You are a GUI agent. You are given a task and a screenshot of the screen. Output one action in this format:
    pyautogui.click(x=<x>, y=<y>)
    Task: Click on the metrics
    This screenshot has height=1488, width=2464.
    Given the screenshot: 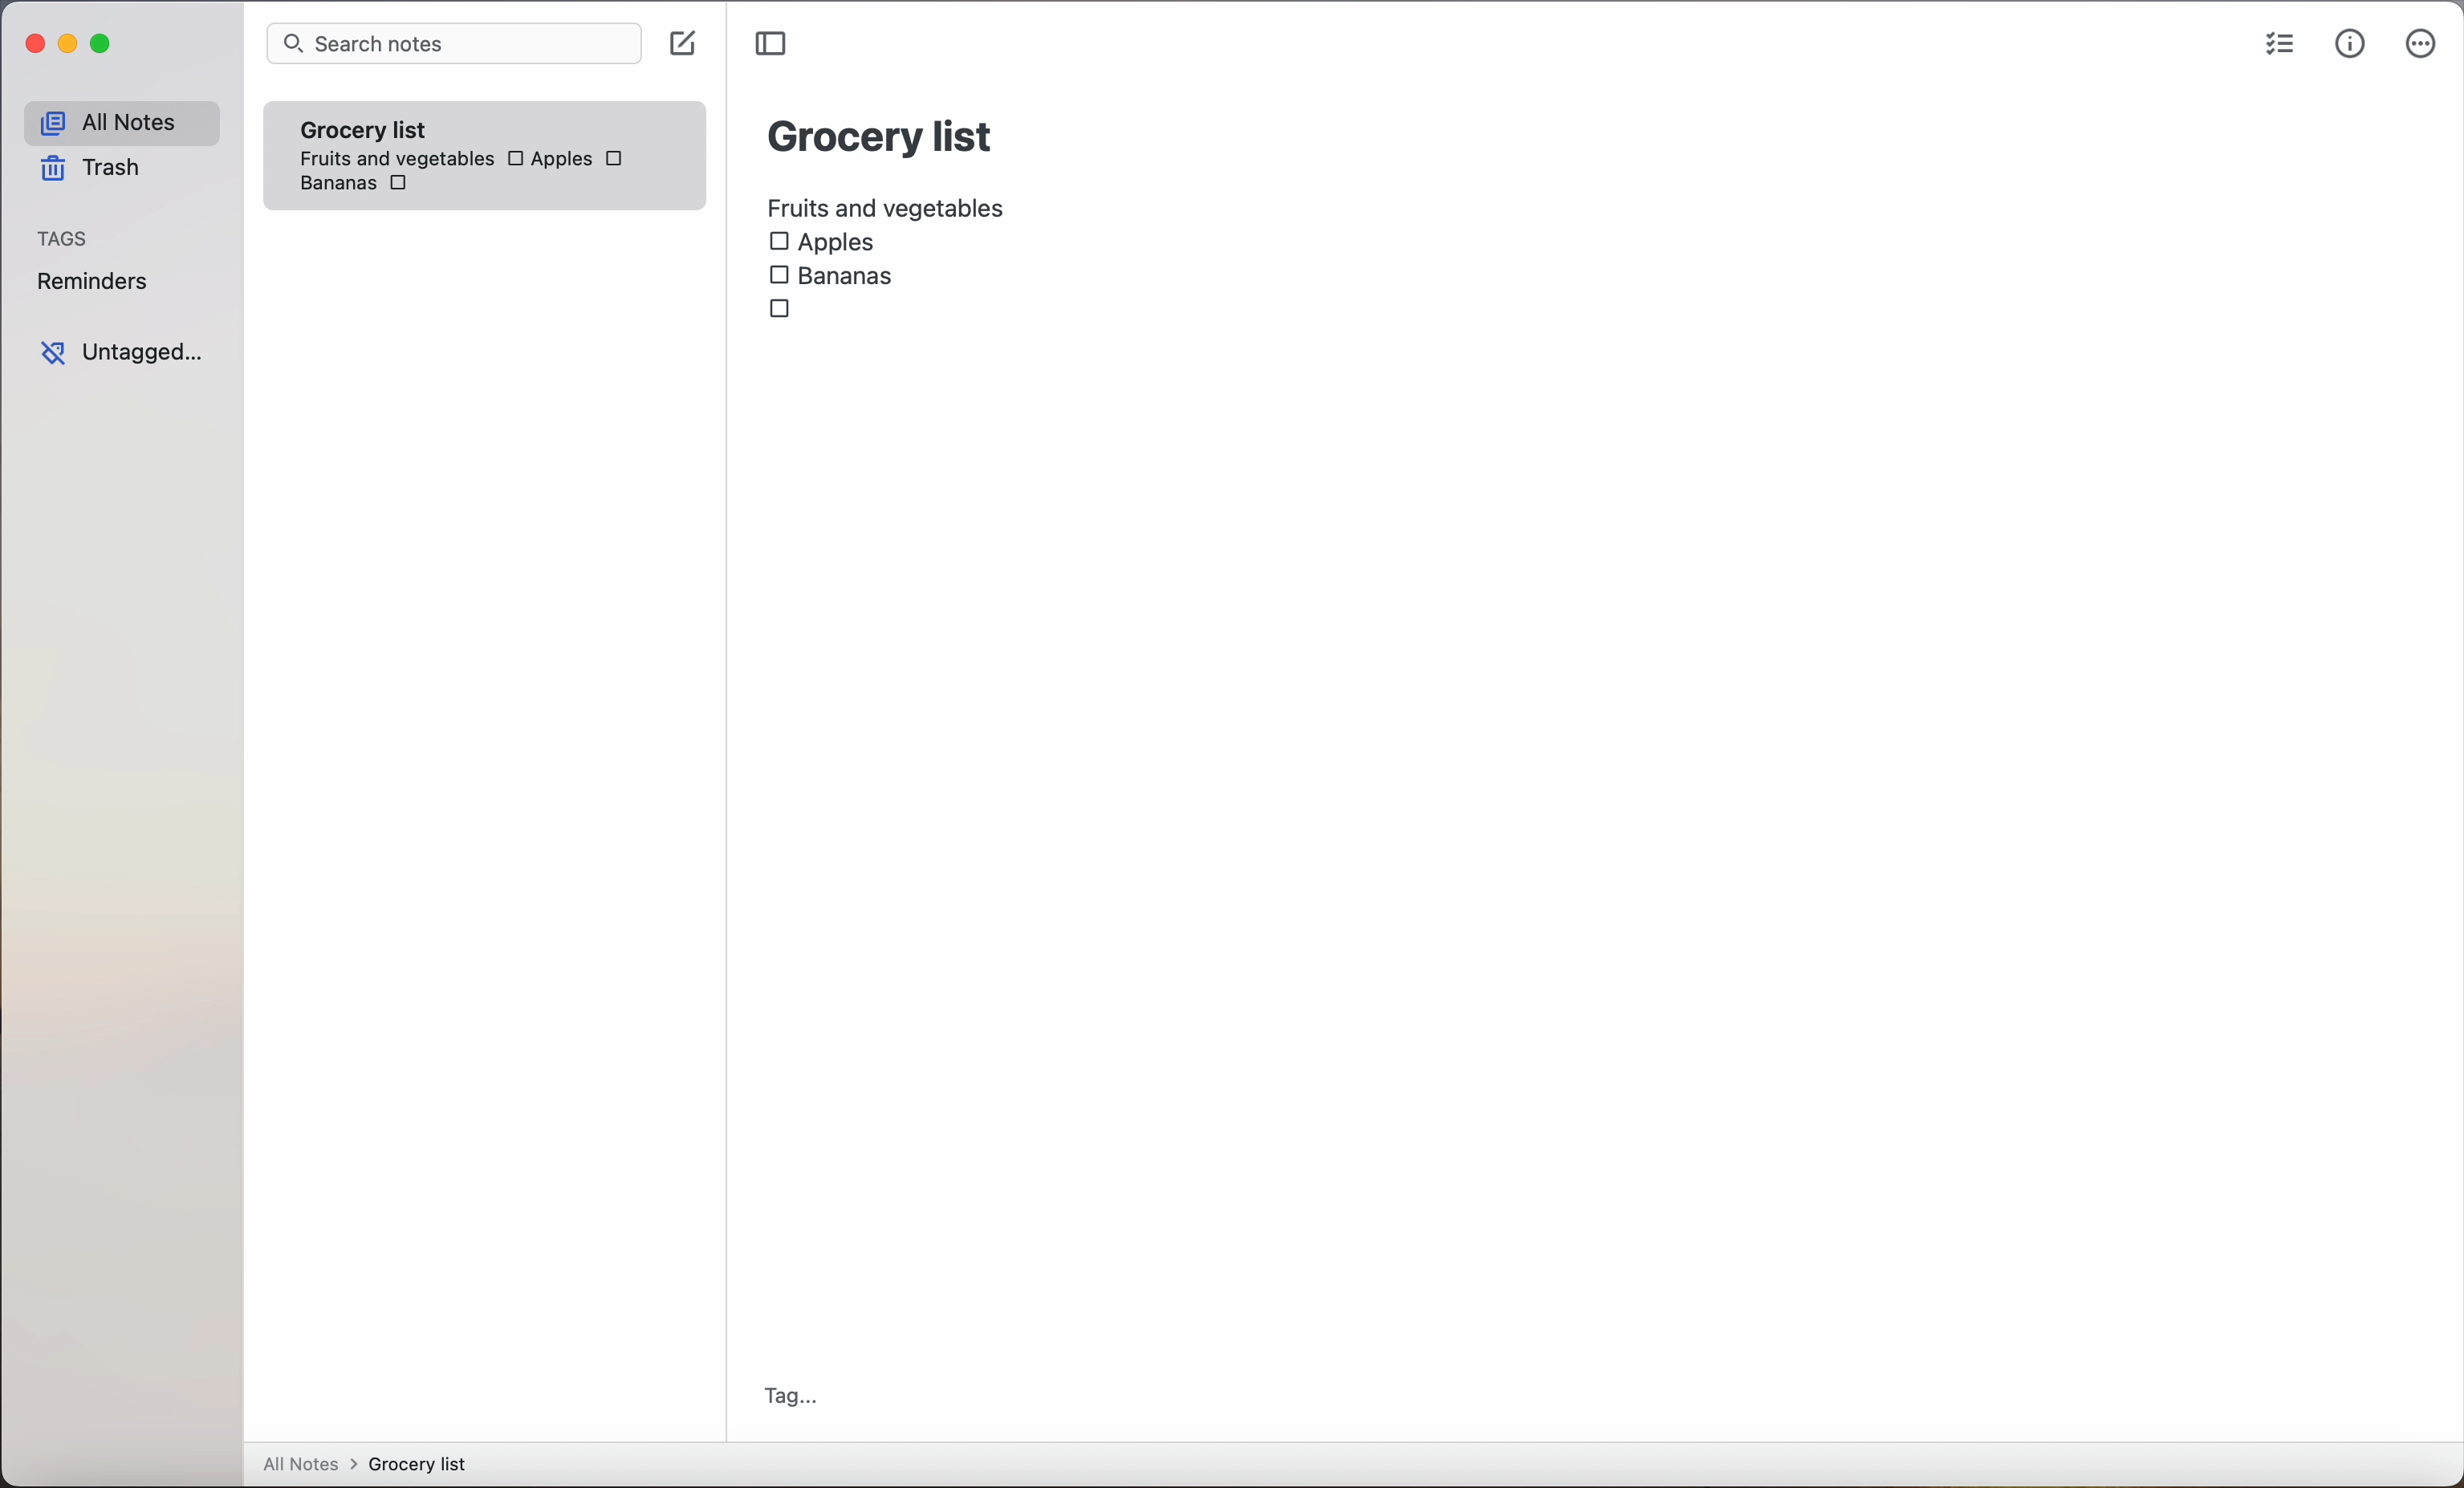 What is the action you would take?
    pyautogui.click(x=2350, y=45)
    